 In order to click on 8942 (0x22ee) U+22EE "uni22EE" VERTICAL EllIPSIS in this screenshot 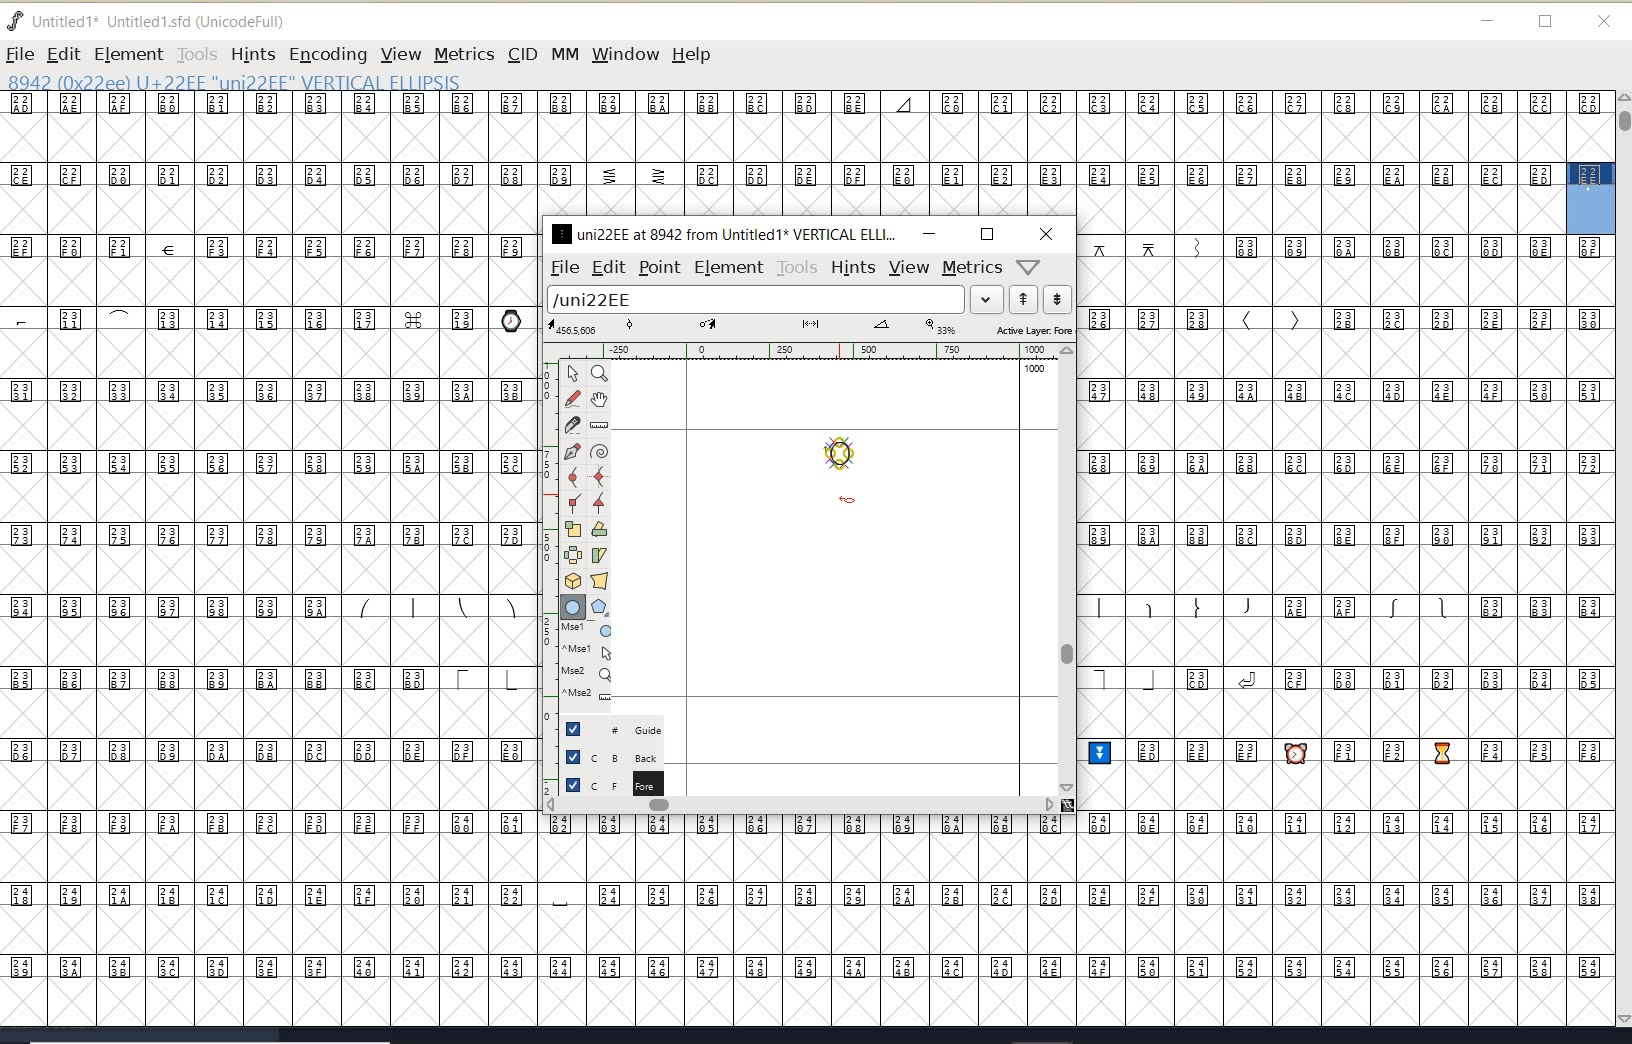, I will do `click(300, 81)`.